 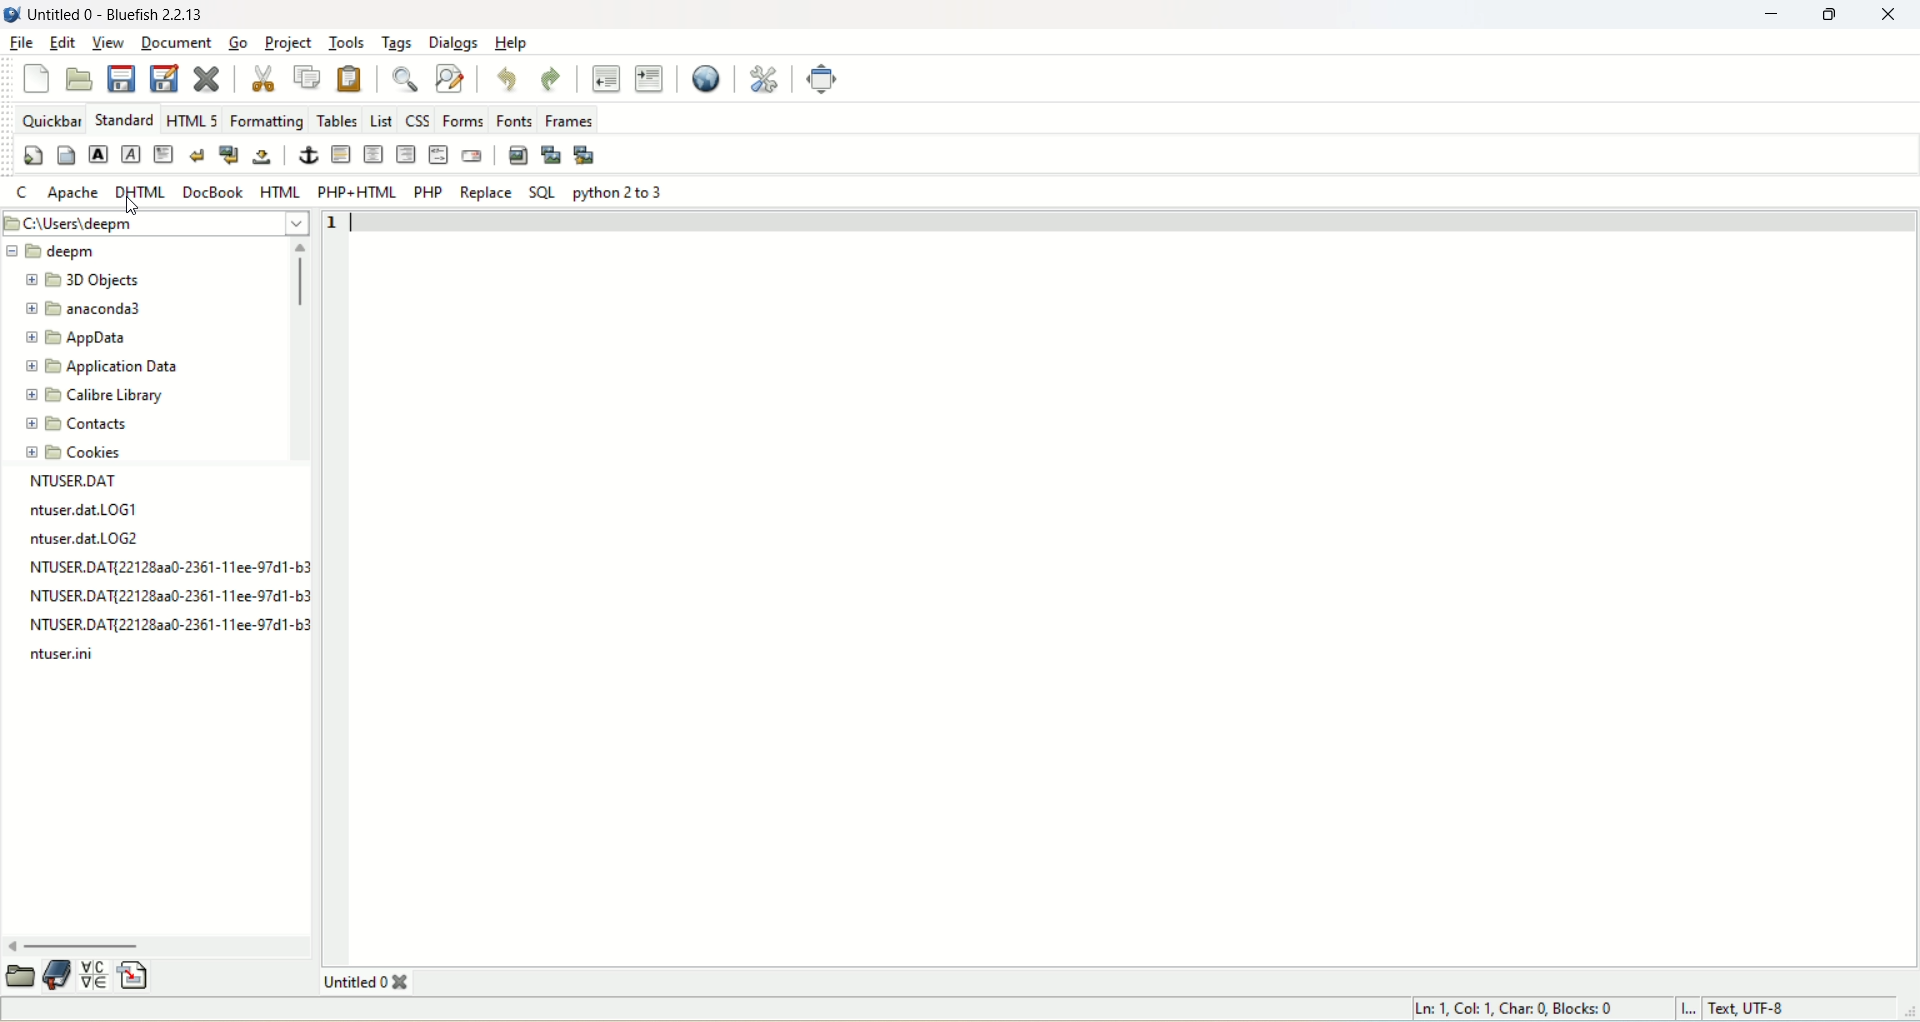 What do you see at coordinates (301, 353) in the screenshot?
I see `vertical scroll bar` at bounding box center [301, 353].